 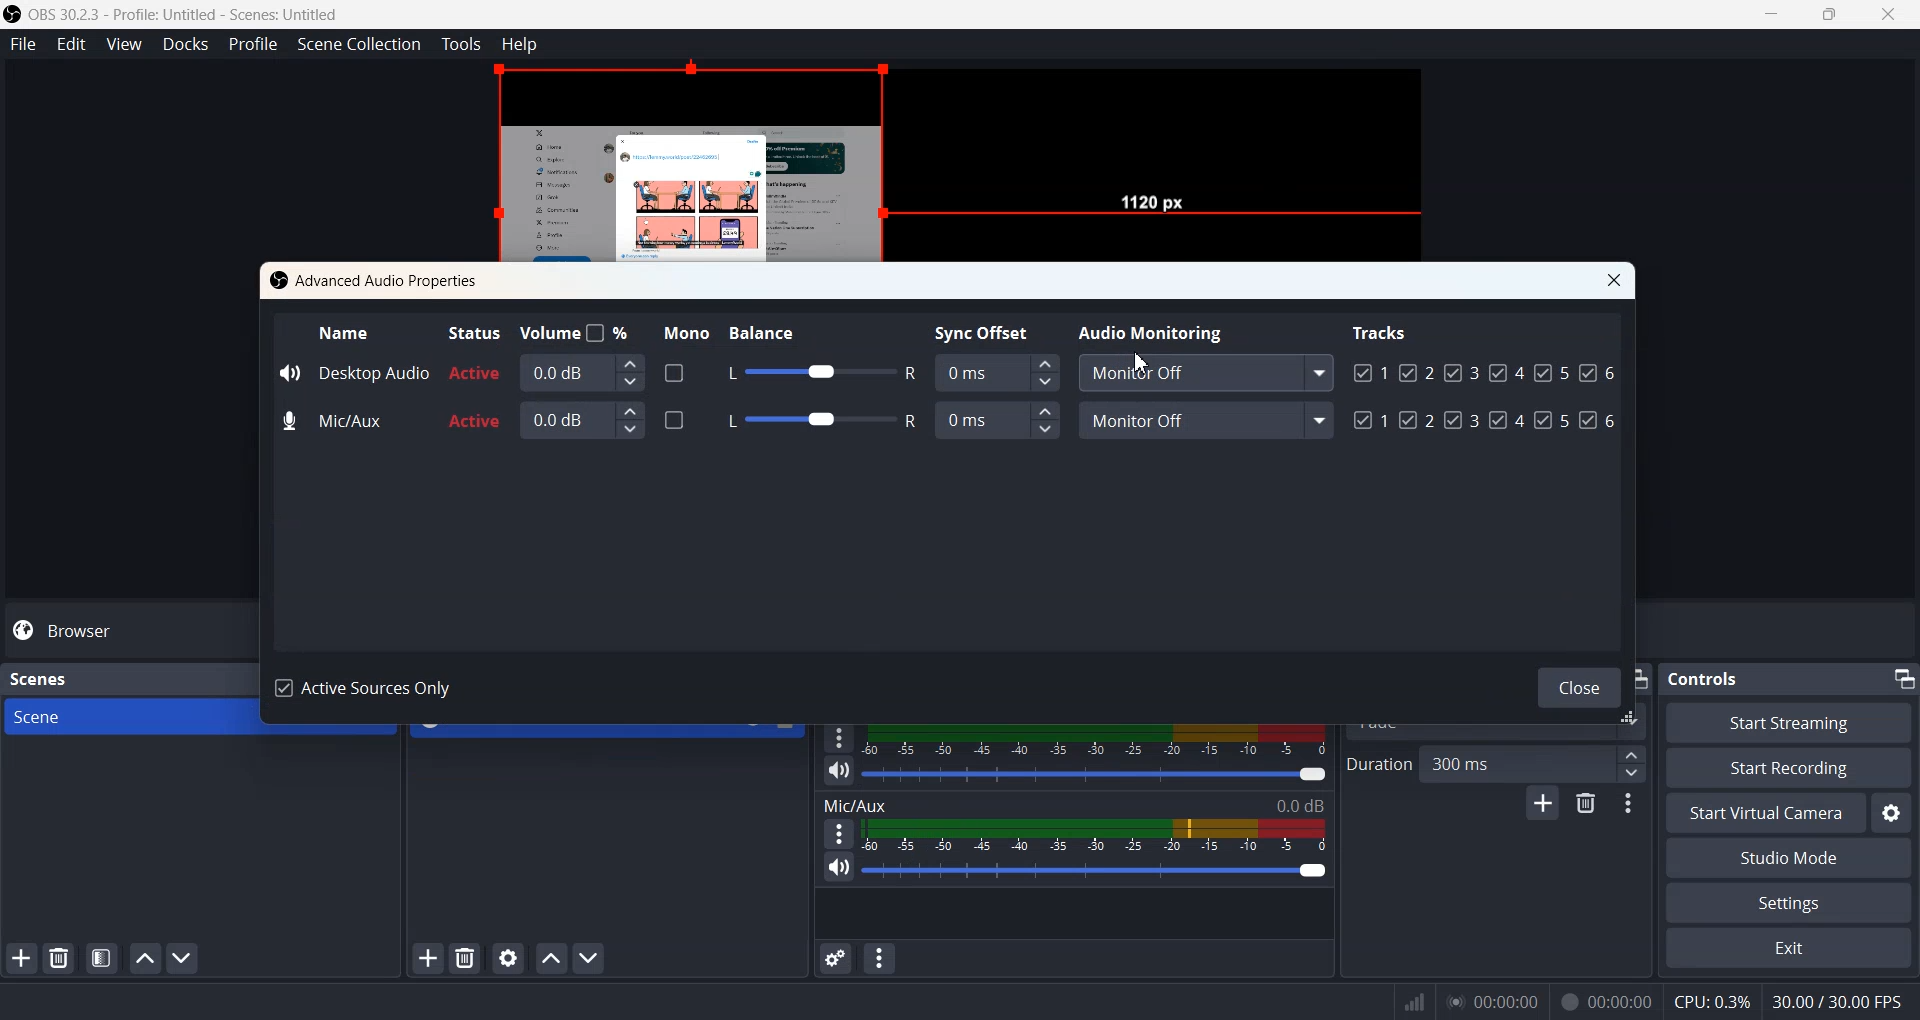 I want to click on Monitor Off, so click(x=1204, y=373).